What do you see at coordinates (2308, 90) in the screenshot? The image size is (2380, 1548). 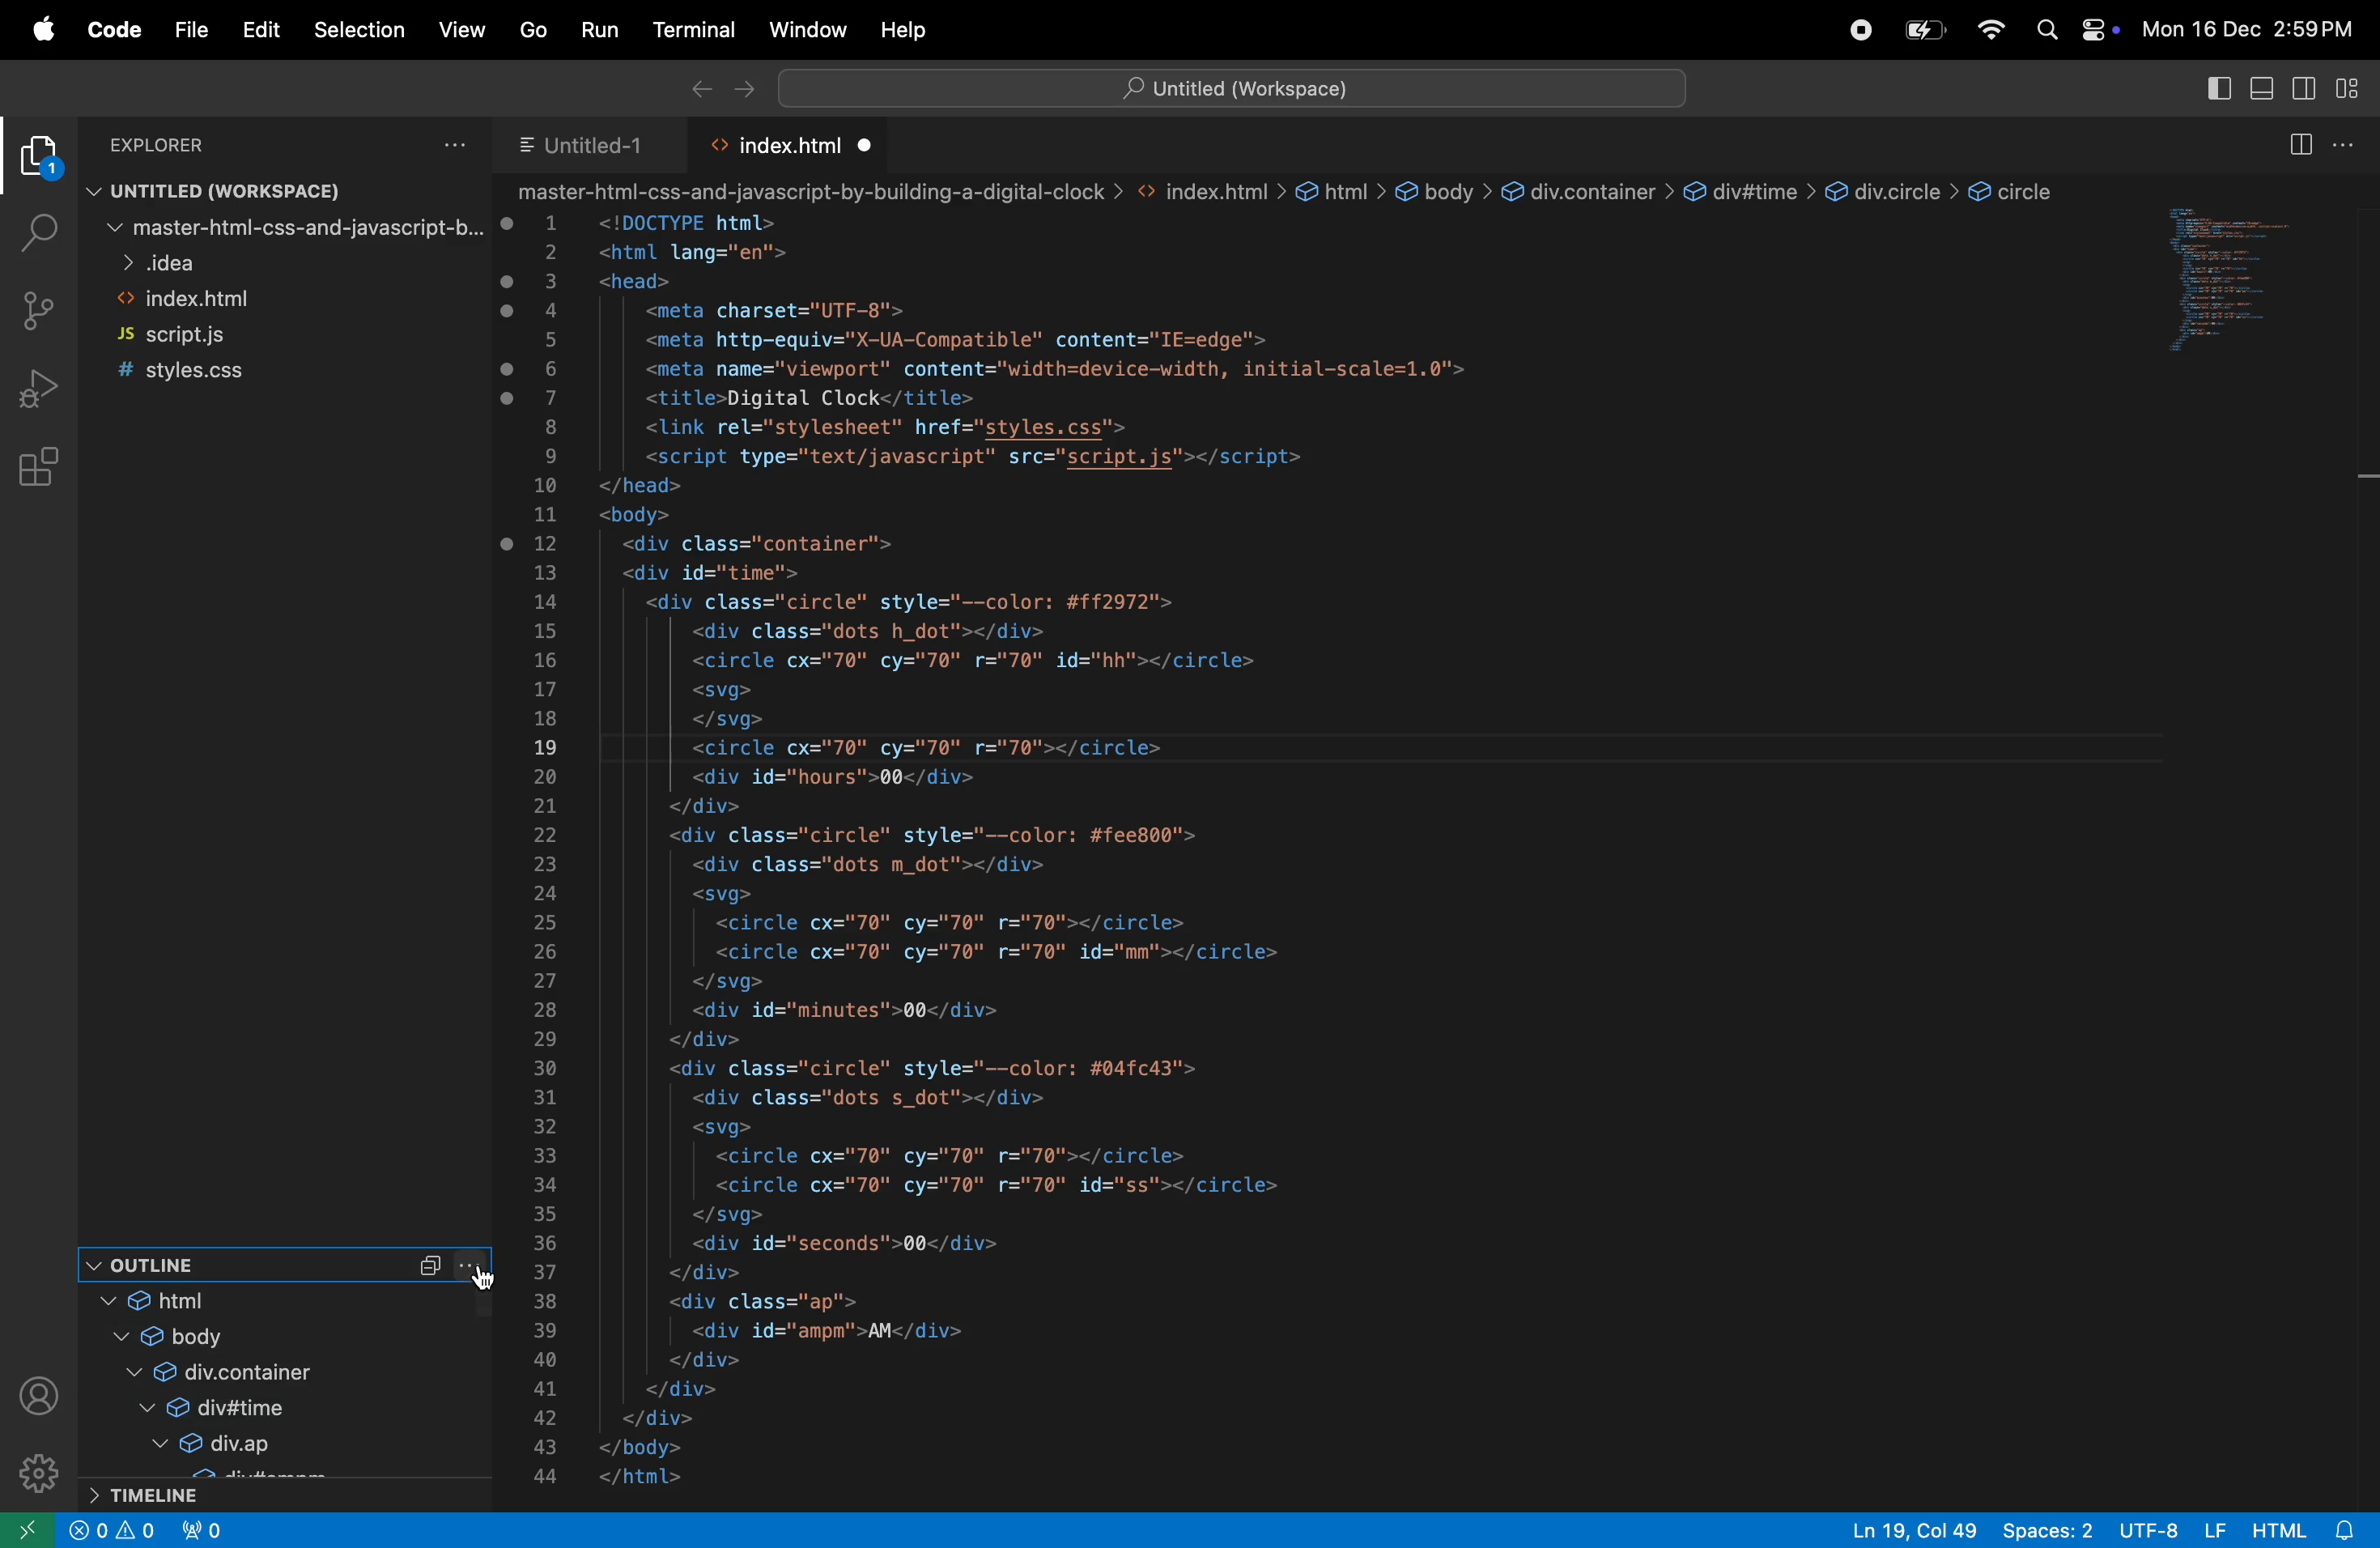 I see `toggle secondary side bar` at bounding box center [2308, 90].